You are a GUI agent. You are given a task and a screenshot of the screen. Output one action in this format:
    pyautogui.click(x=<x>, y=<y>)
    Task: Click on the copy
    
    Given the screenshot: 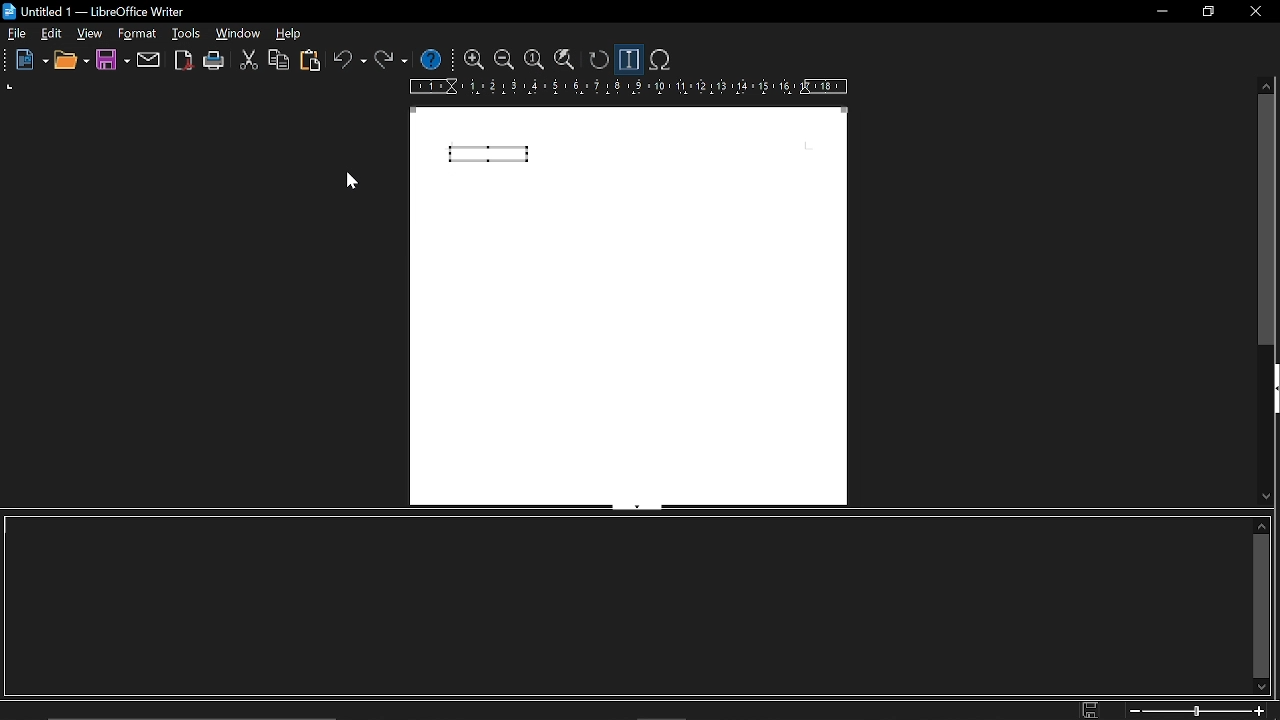 What is the action you would take?
    pyautogui.click(x=277, y=60)
    